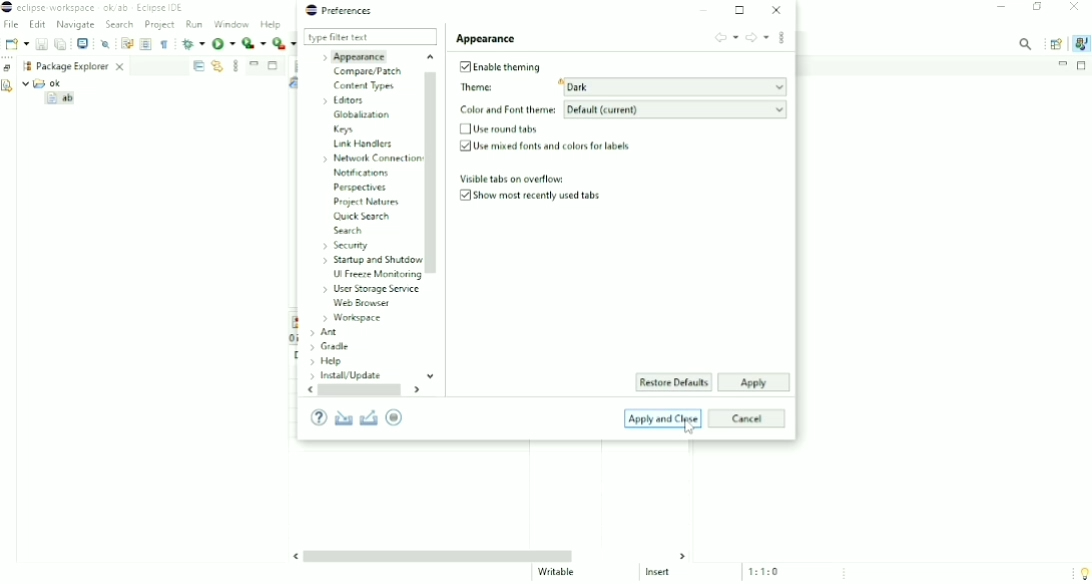  Describe the element at coordinates (725, 37) in the screenshot. I see `Back` at that location.